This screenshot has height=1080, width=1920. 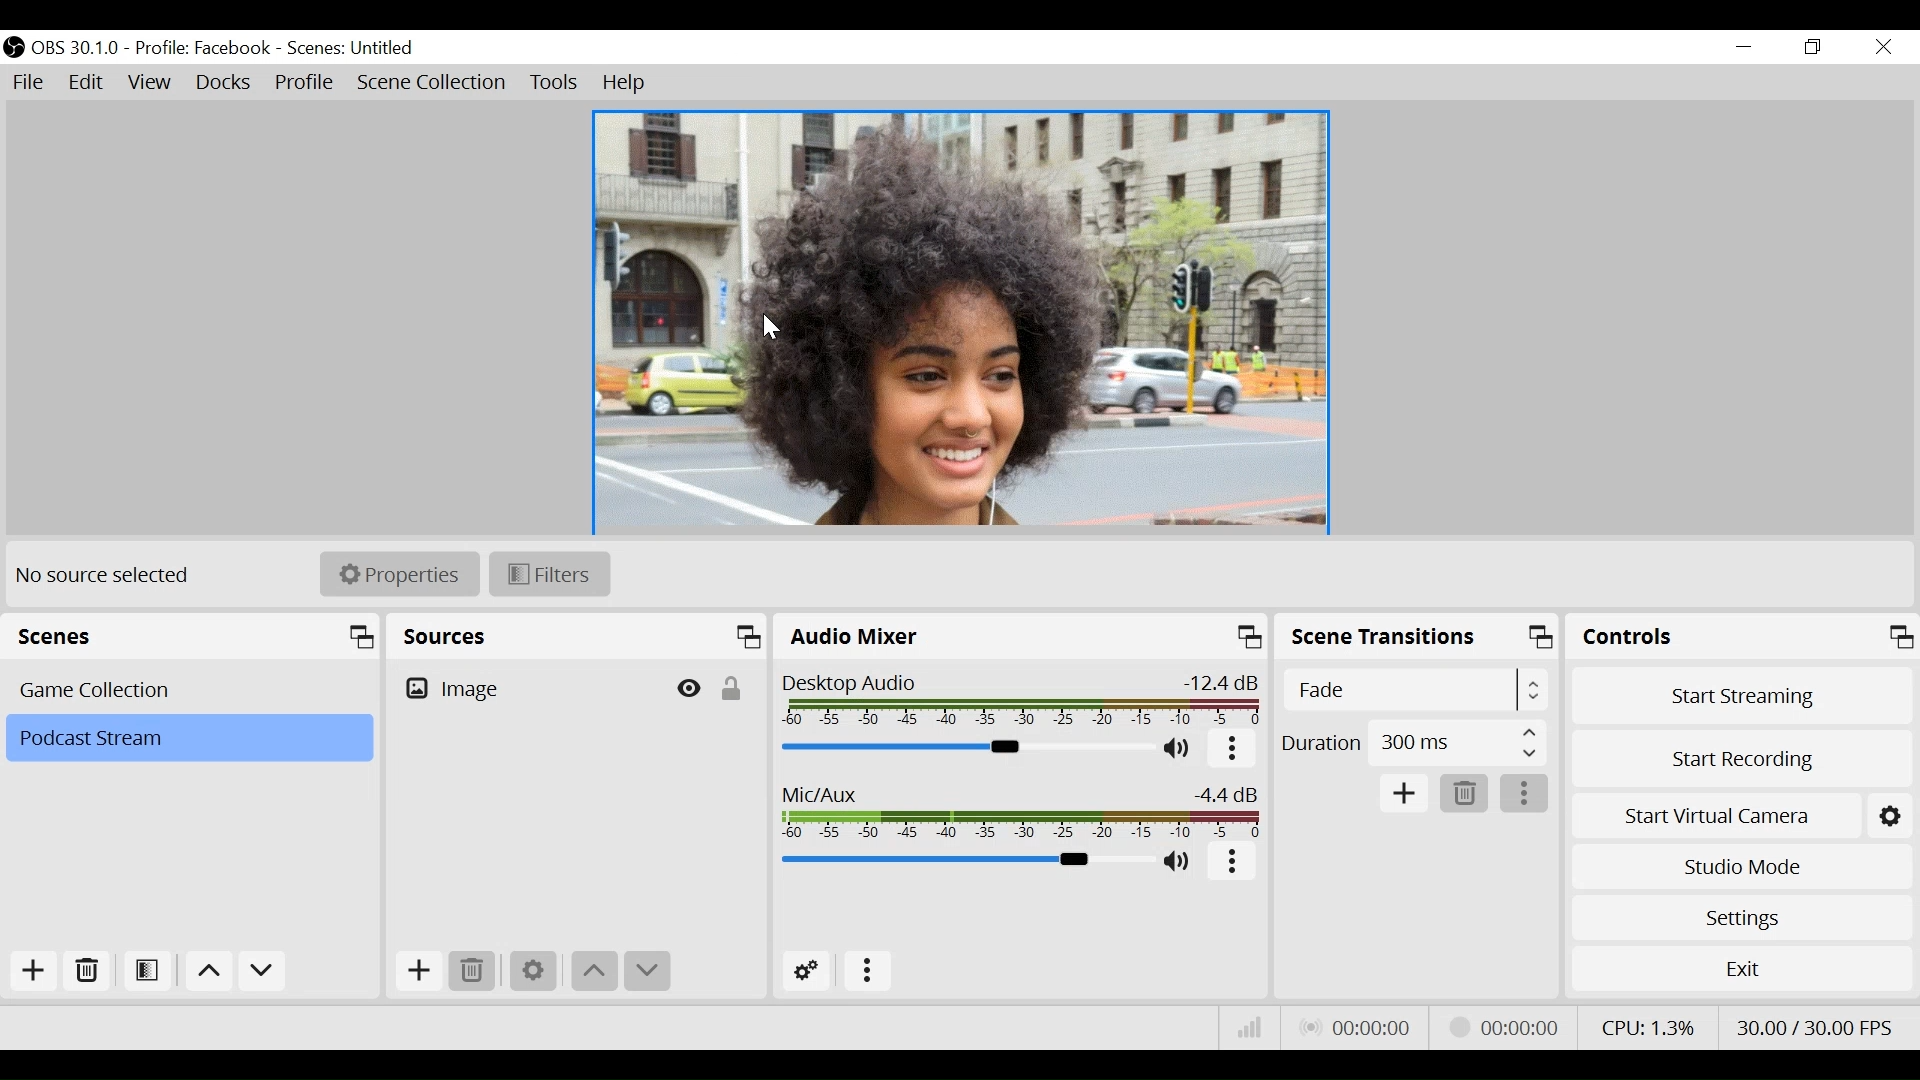 What do you see at coordinates (191, 690) in the screenshot?
I see `Scenes` at bounding box center [191, 690].